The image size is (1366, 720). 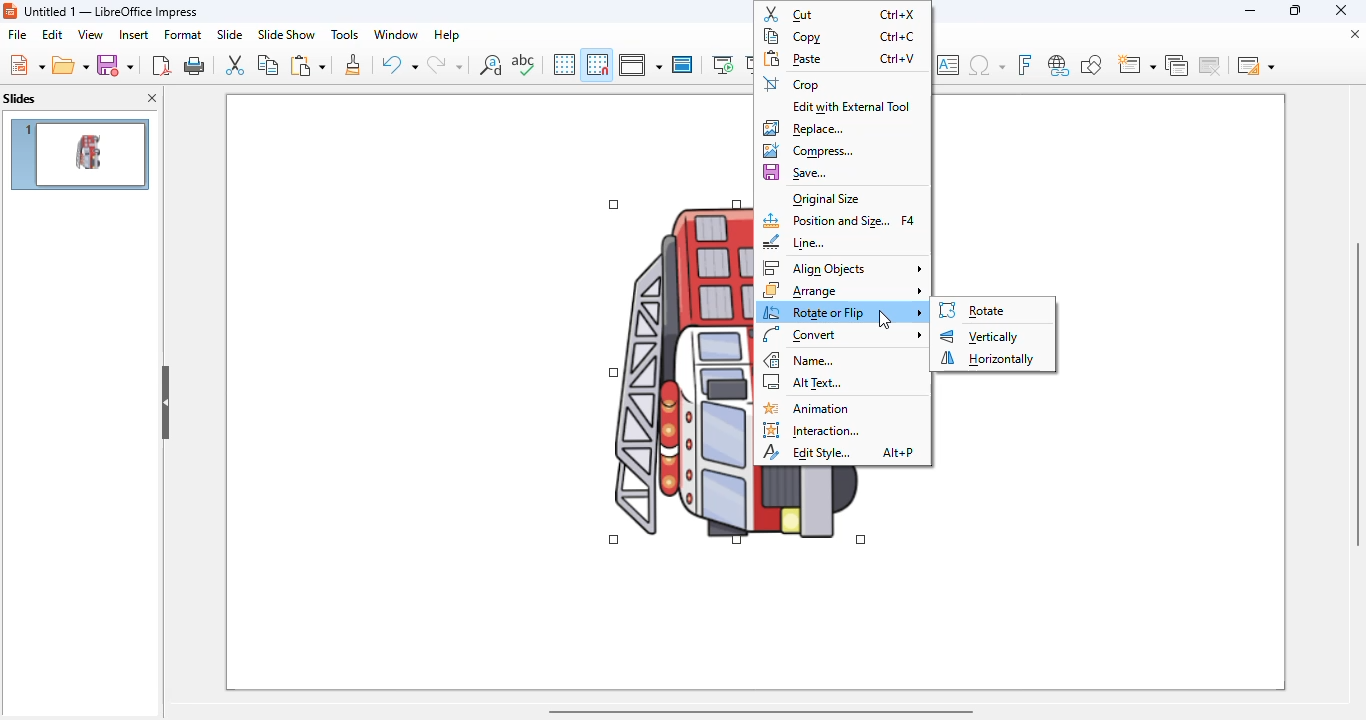 What do you see at coordinates (235, 65) in the screenshot?
I see `cut` at bounding box center [235, 65].